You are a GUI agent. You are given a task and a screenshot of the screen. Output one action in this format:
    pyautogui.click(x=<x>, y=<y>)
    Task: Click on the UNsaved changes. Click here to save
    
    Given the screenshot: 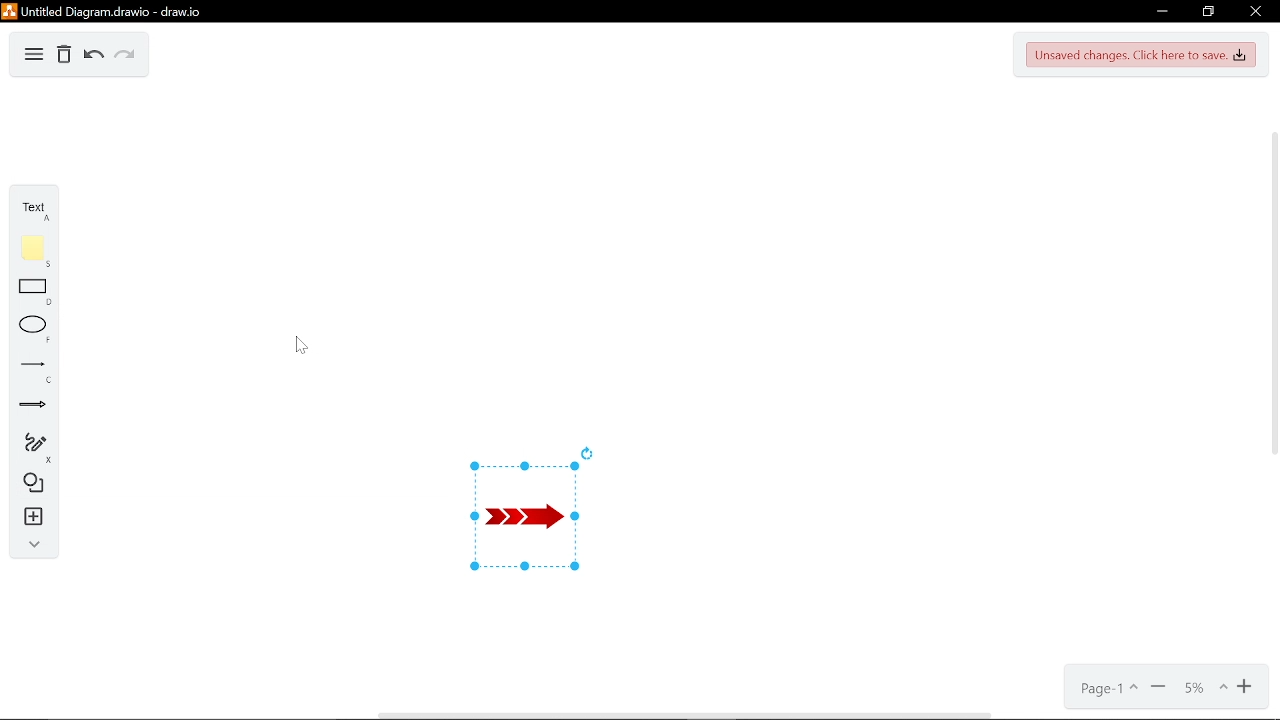 What is the action you would take?
    pyautogui.click(x=1141, y=56)
    